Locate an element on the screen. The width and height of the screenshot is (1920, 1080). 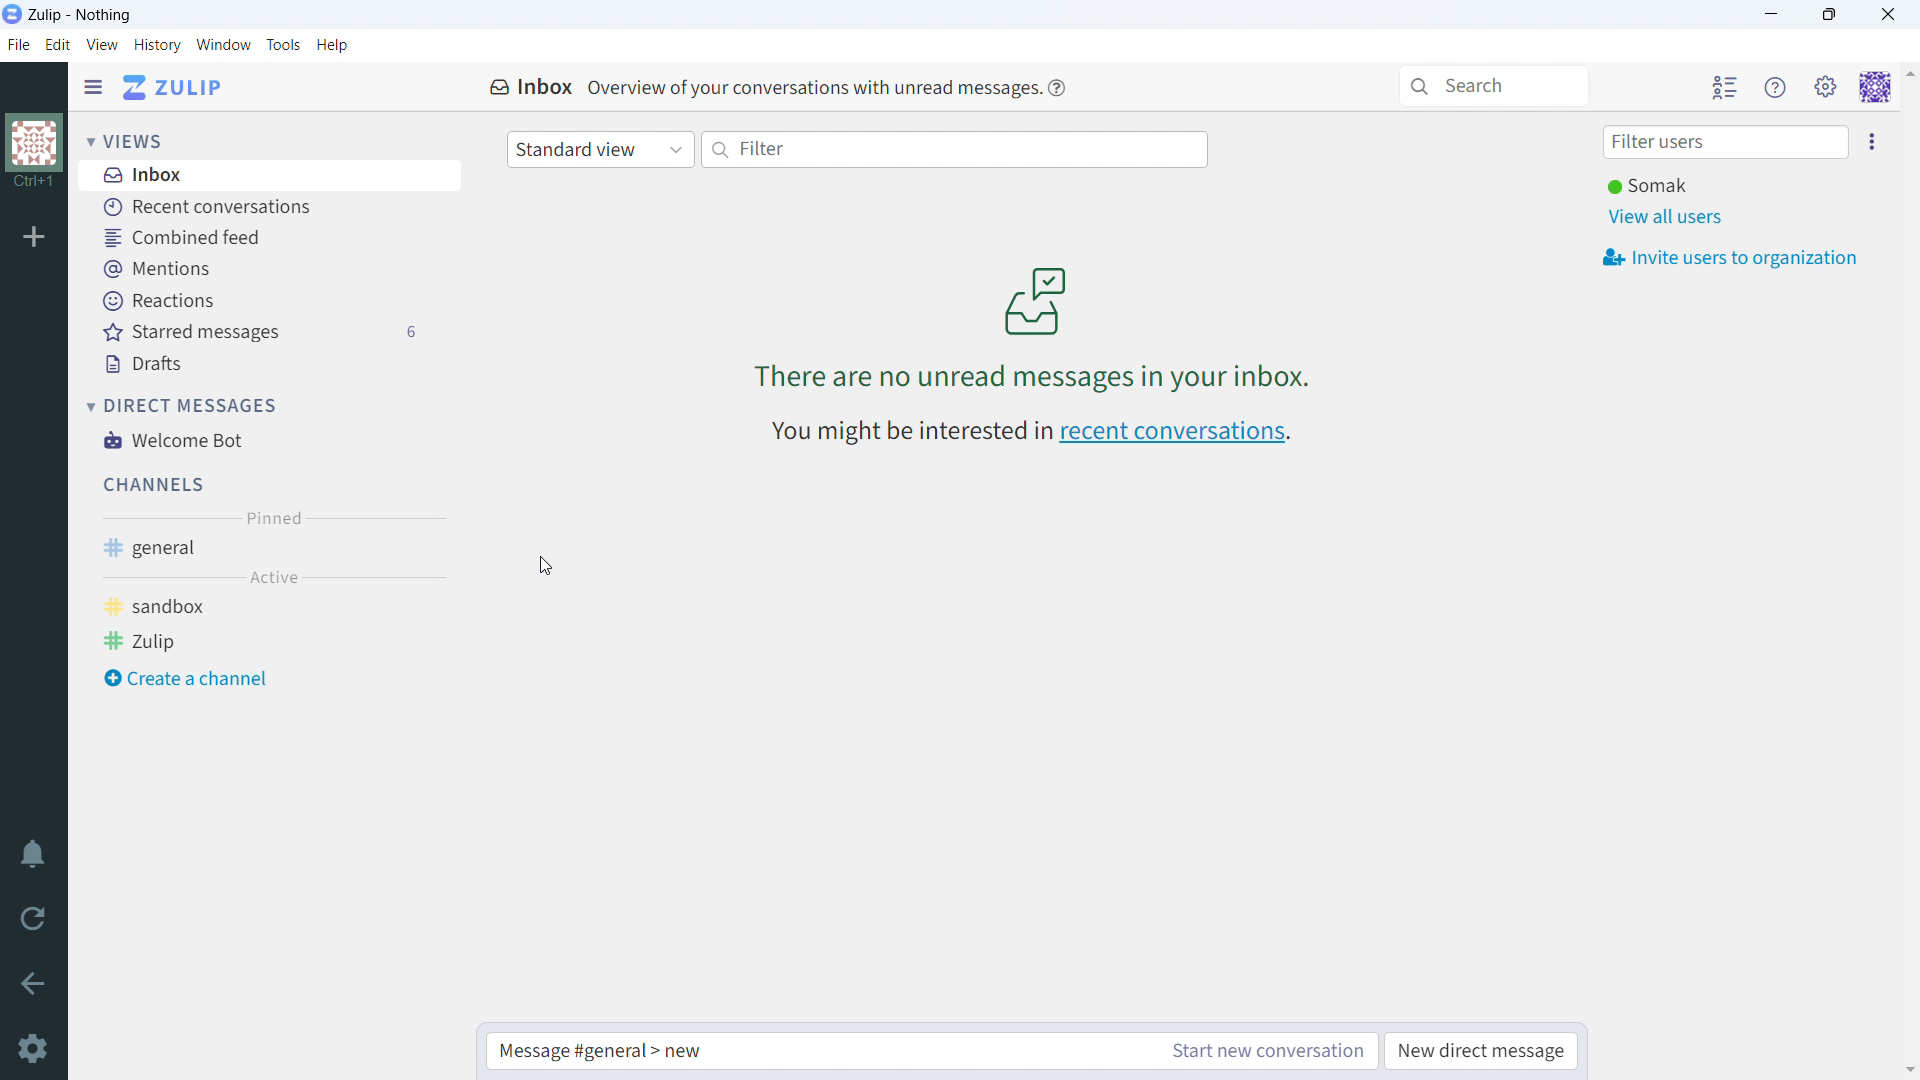
image is located at coordinates (1035, 299).